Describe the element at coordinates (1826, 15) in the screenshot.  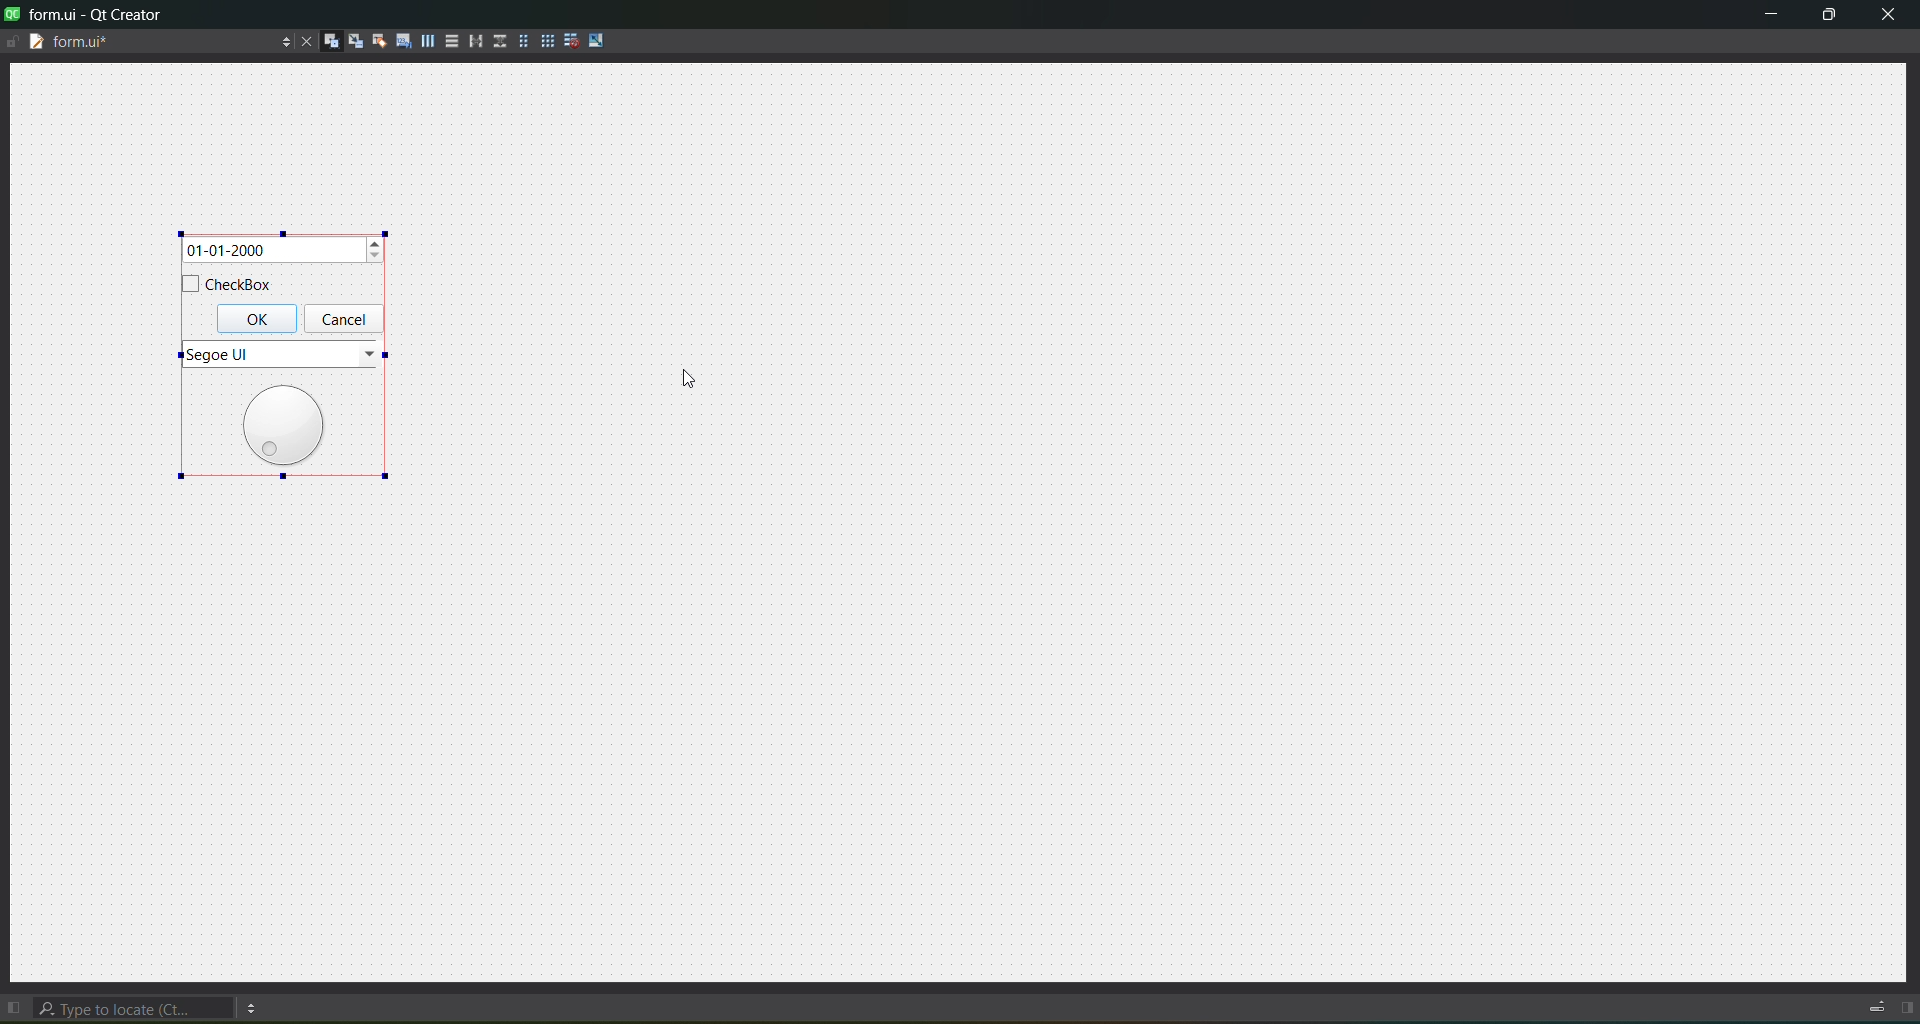
I see `maximize` at that location.